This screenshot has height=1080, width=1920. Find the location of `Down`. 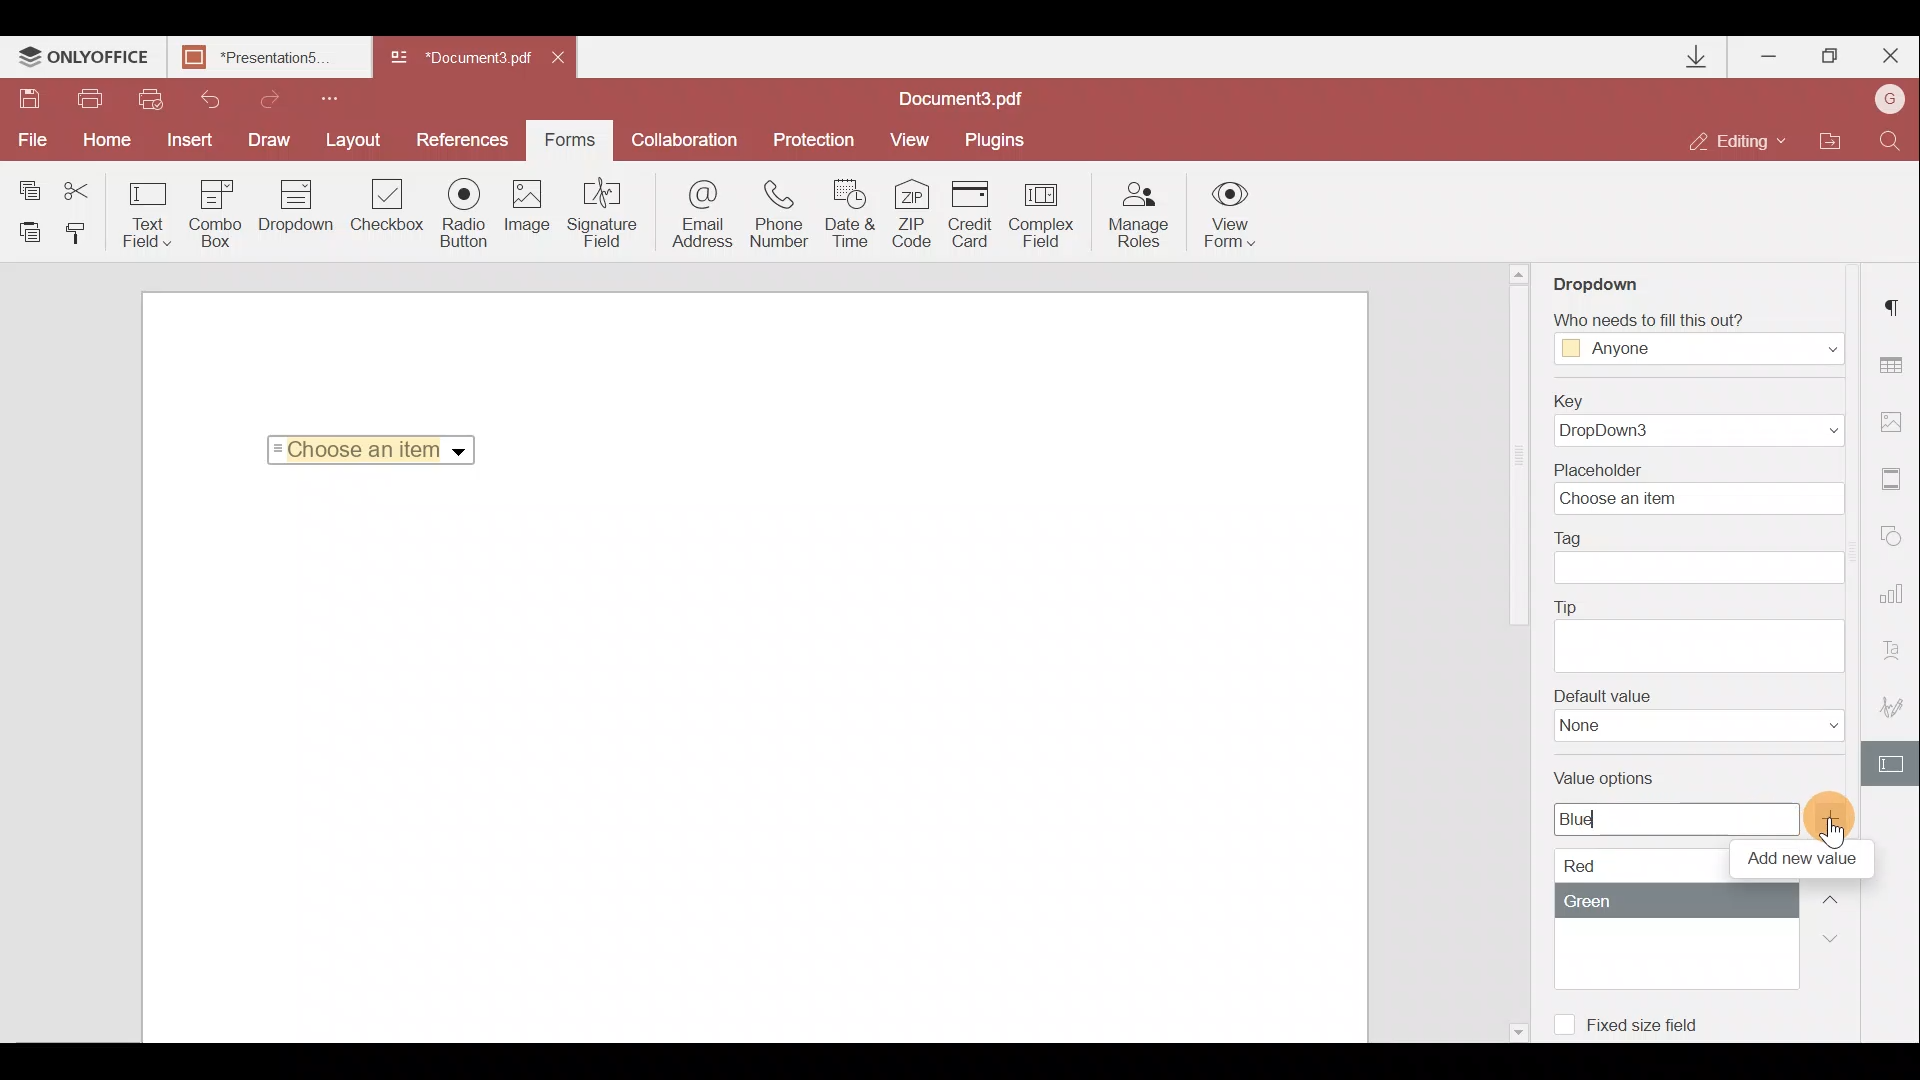

Down is located at coordinates (1826, 938).